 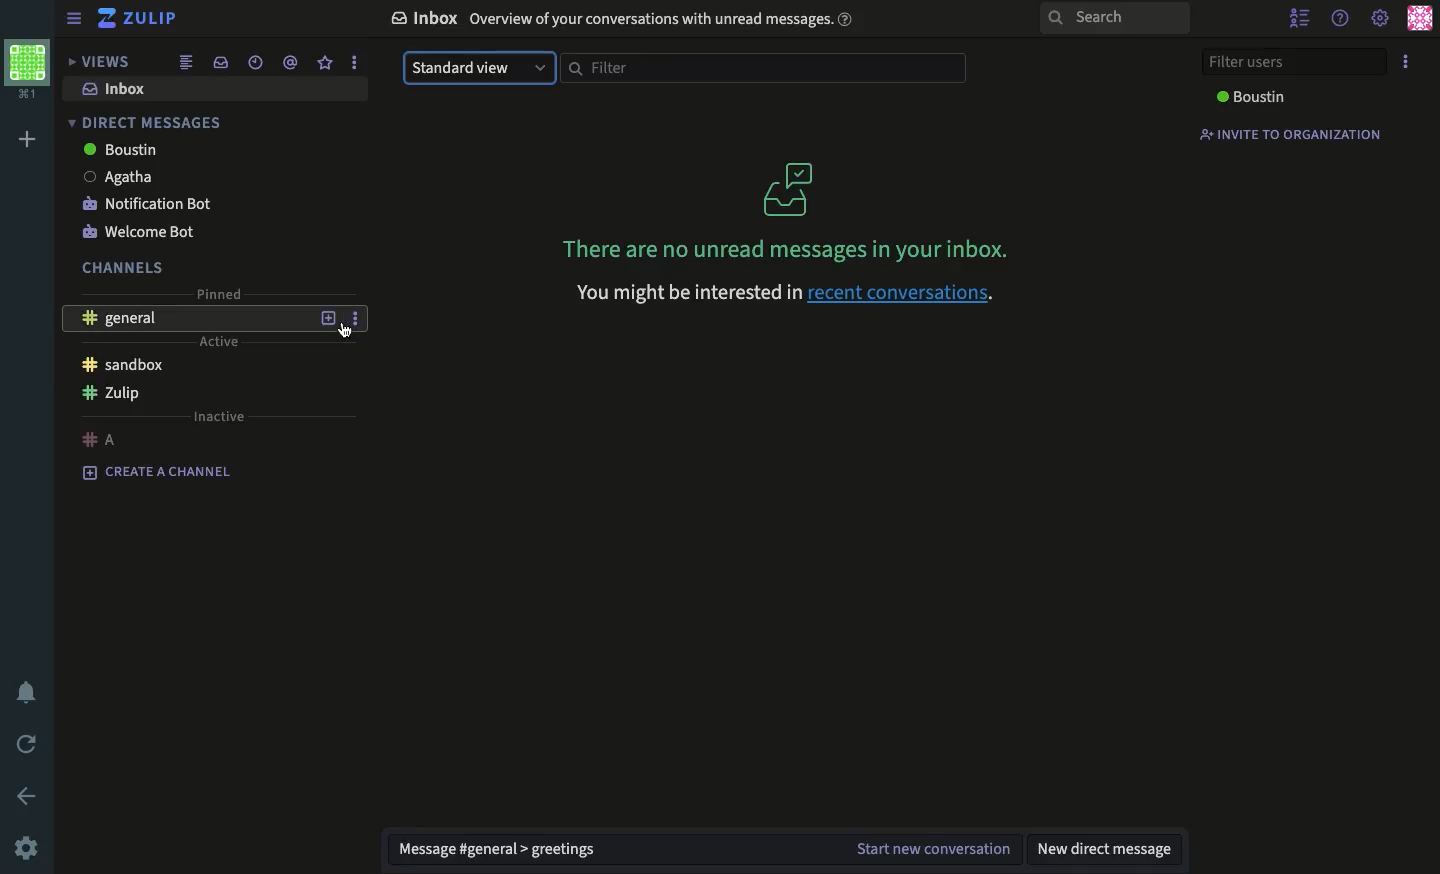 I want to click on general, so click(x=124, y=319).